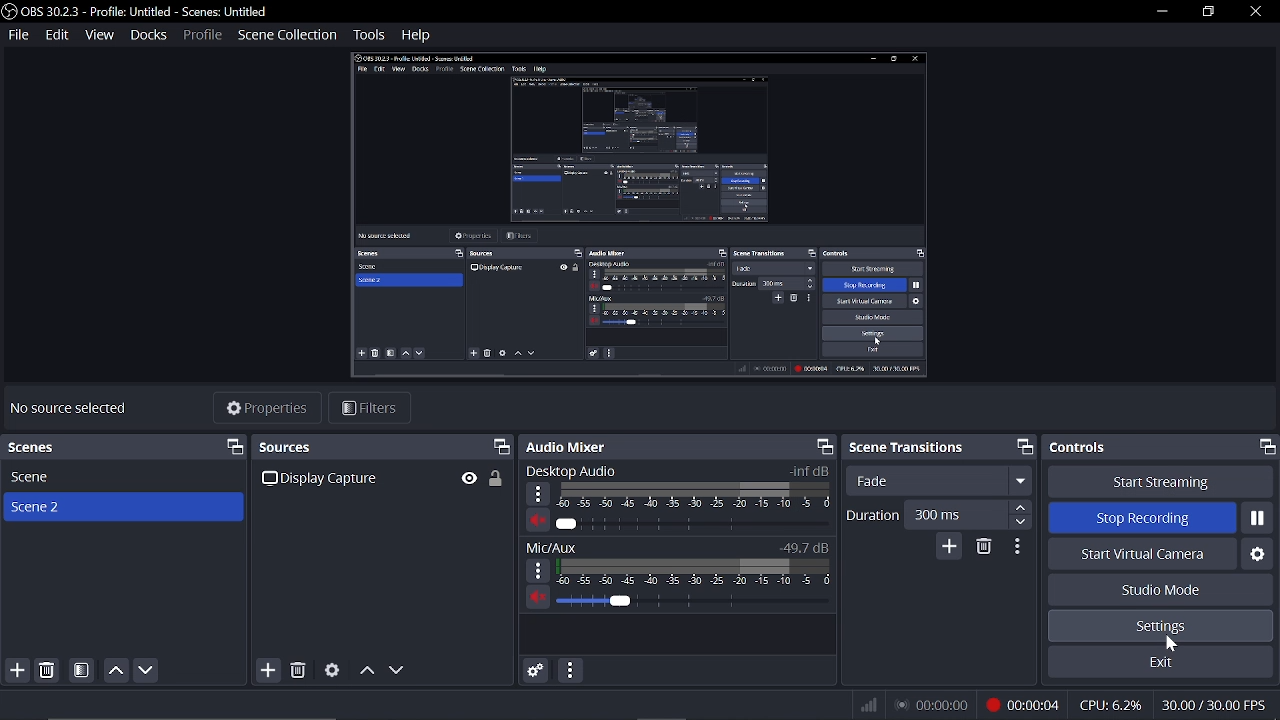 This screenshot has width=1280, height=720. Describe the element at coordinates (1175, 645) in the screenshot. I see `cursor` at that location.